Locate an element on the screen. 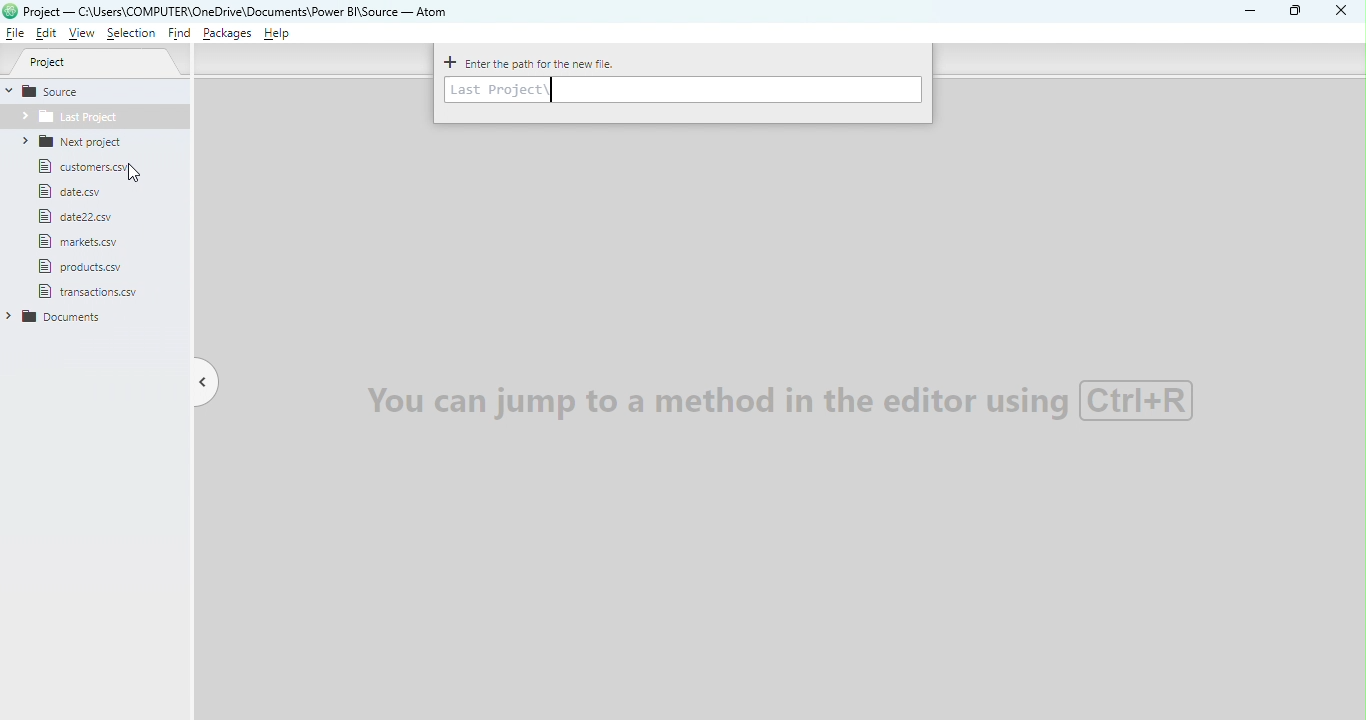 The height and width of the screenshot is (720, 1366). Minimize is located at coordinates (1251, 12).